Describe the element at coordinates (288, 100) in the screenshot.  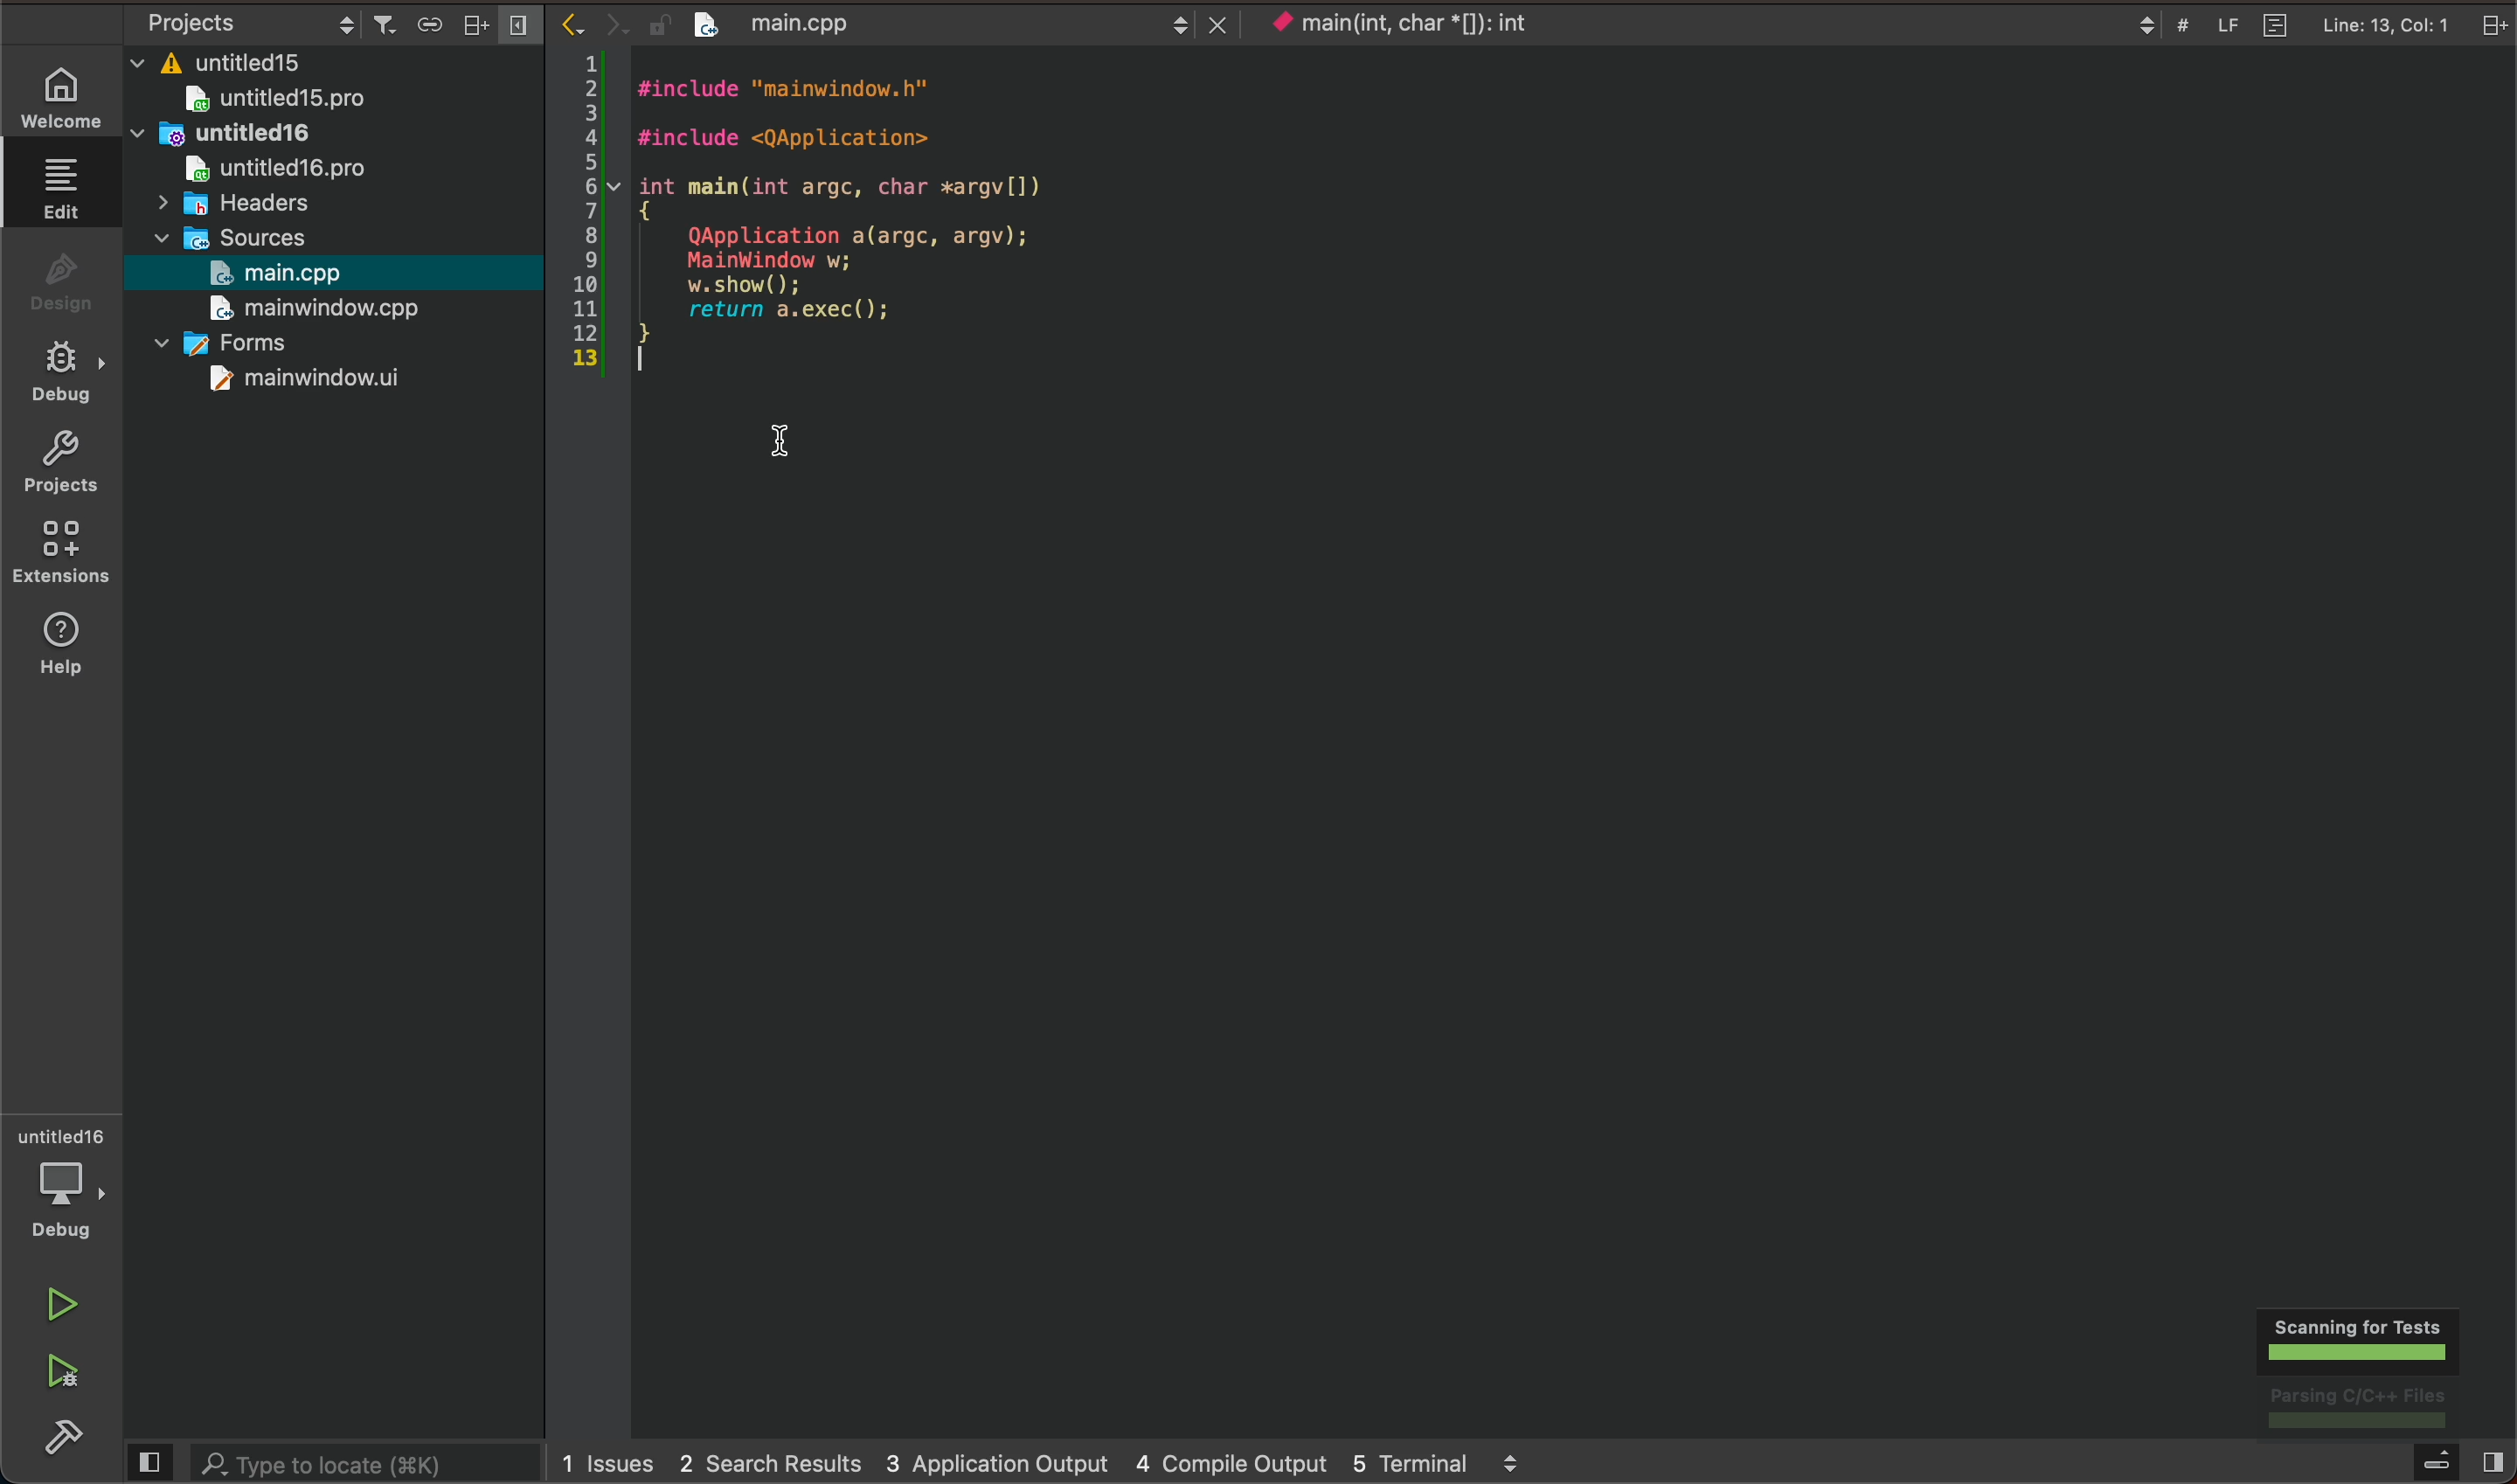
I see `untitled15pro` at that location.